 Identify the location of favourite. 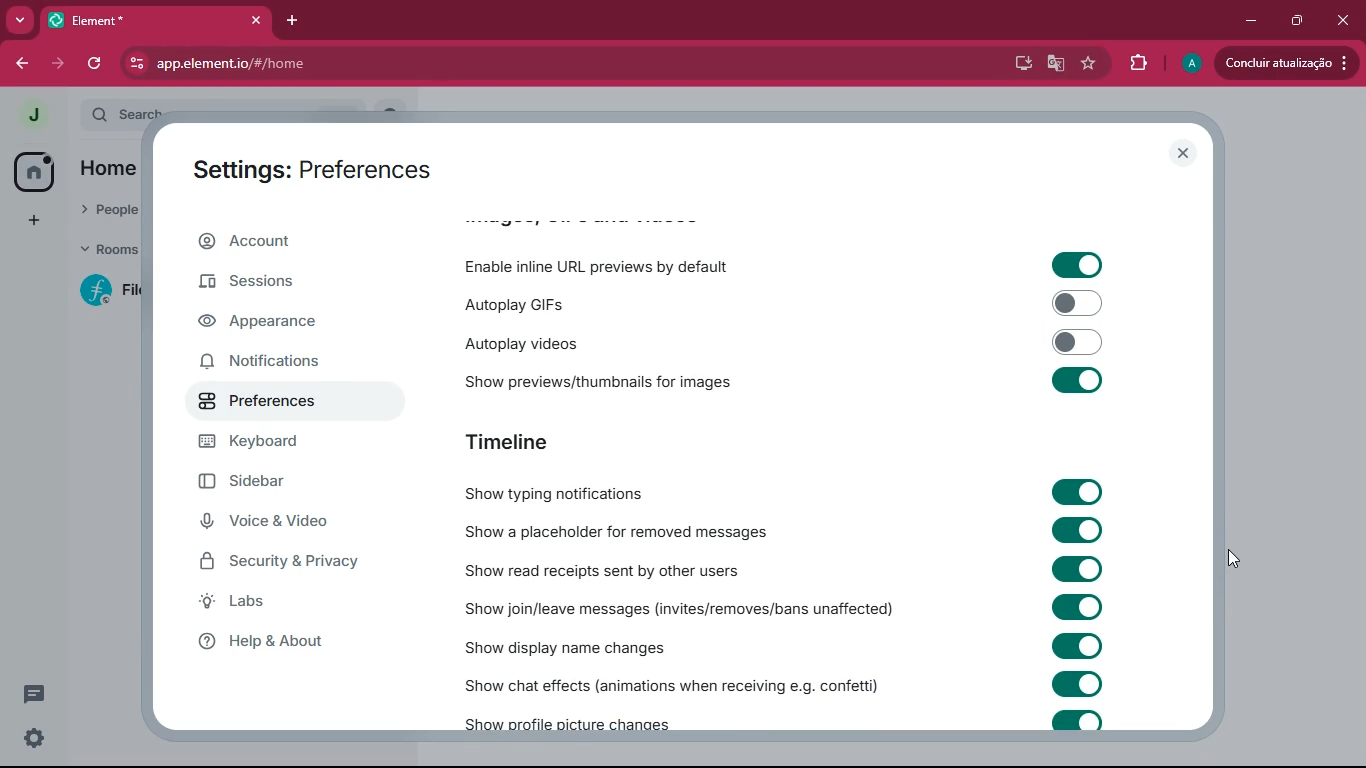
(1091, 67).